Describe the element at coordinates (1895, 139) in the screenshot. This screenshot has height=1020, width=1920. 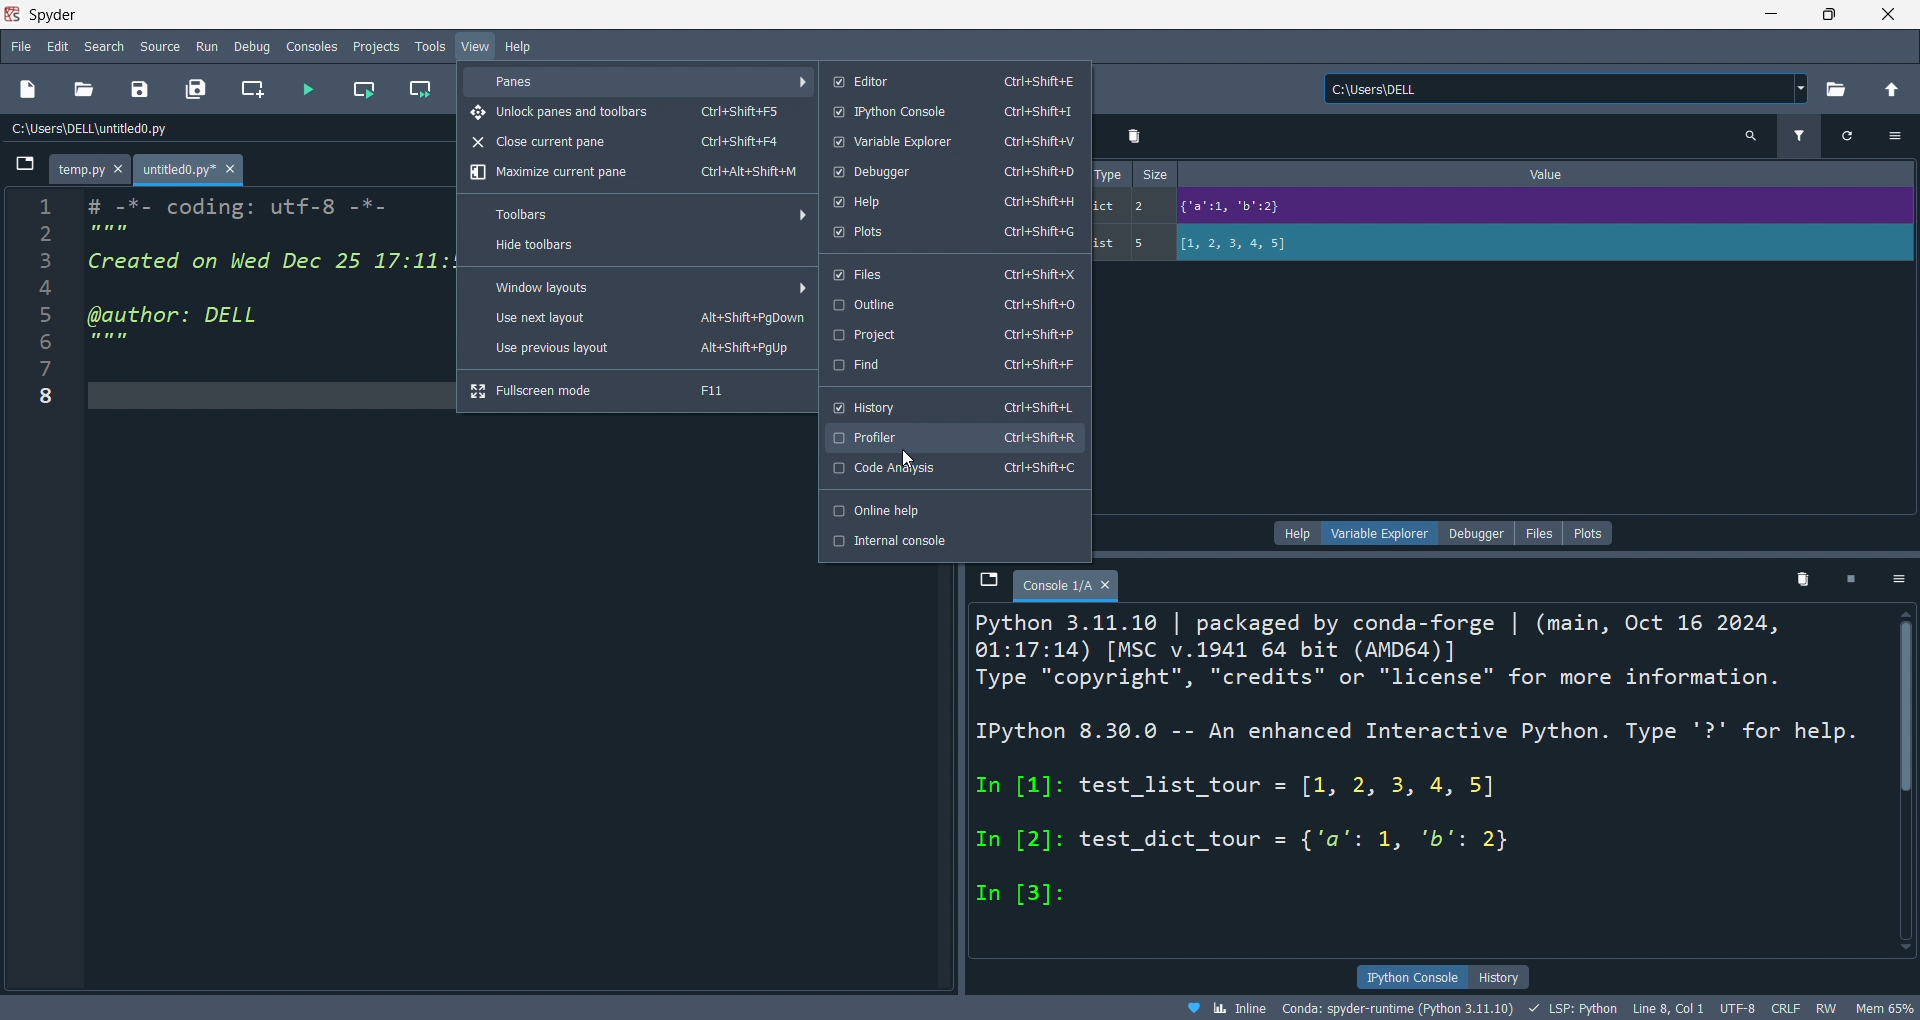
I see `options` at that location.